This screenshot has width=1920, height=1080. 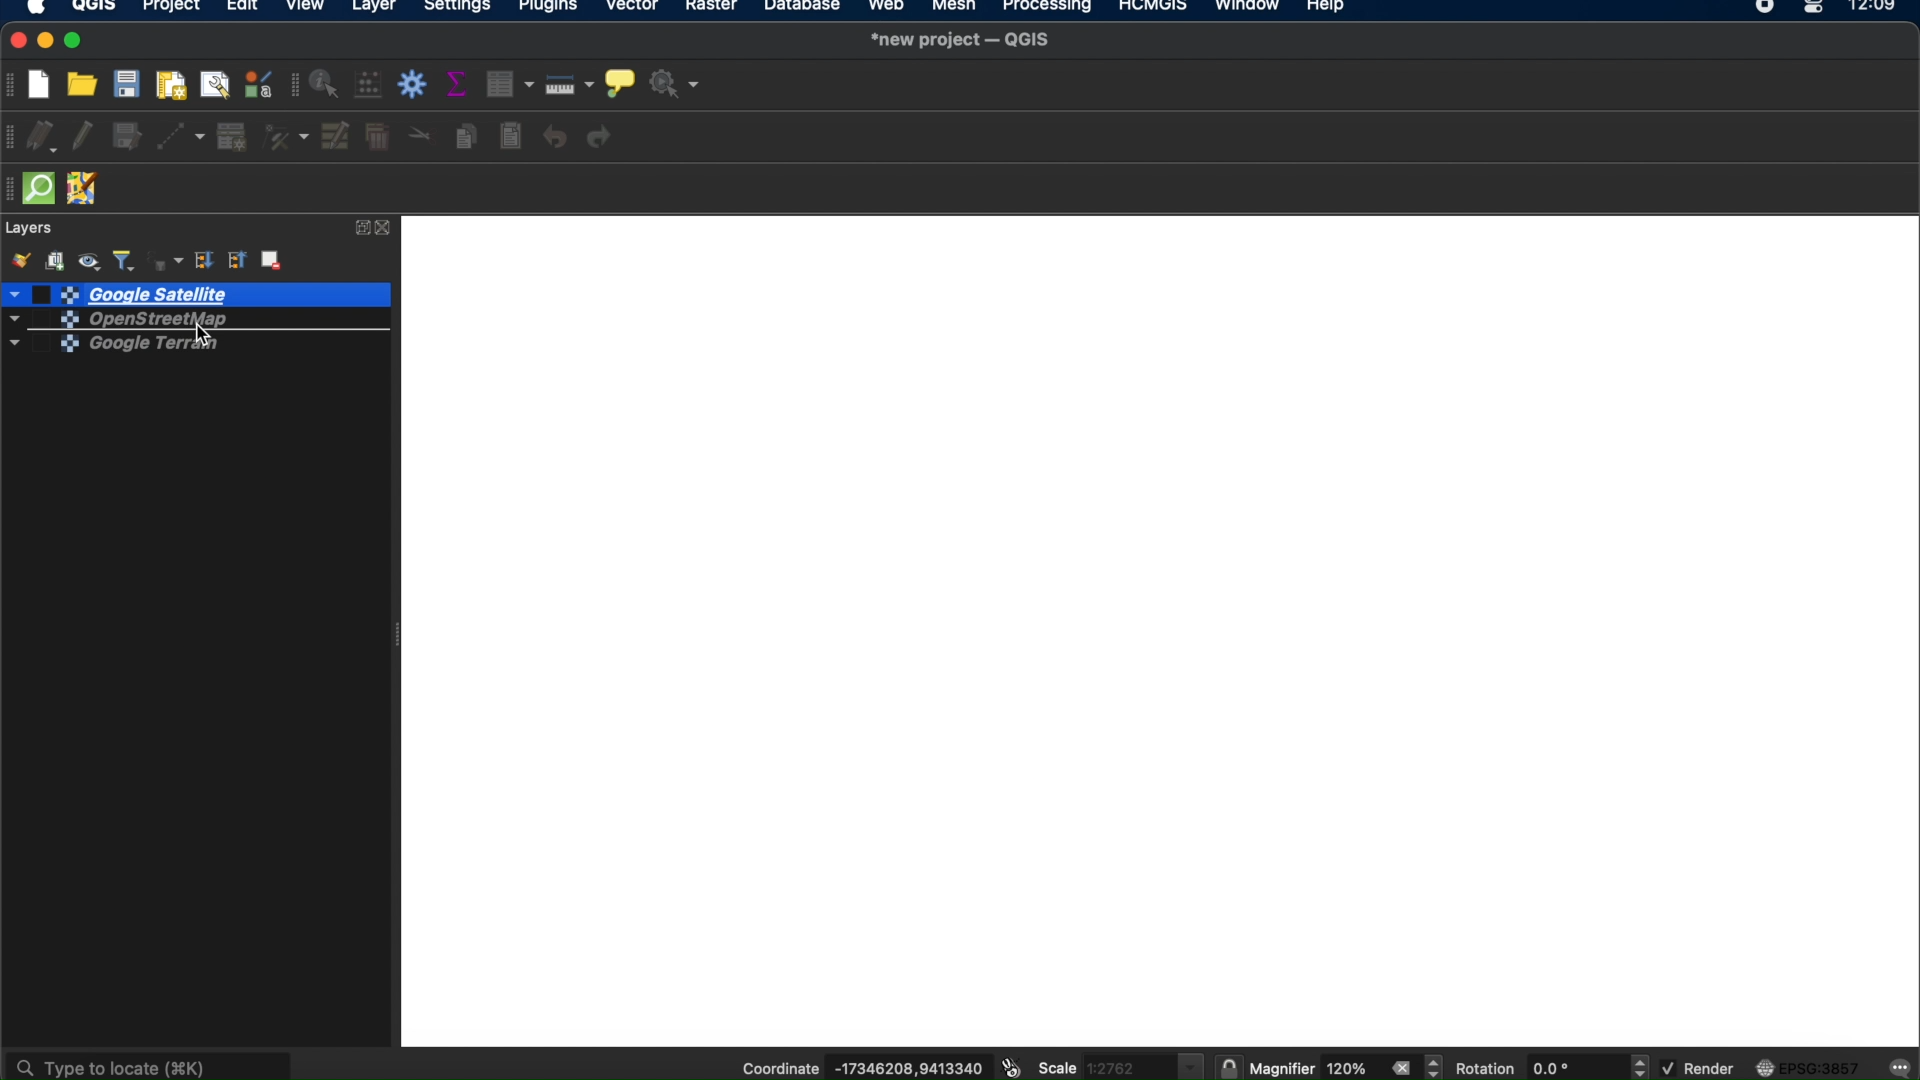 What do you see at coordinates (1400, 1068) in the screenshot?
I see `close` at bounding box center [1400, 1068].